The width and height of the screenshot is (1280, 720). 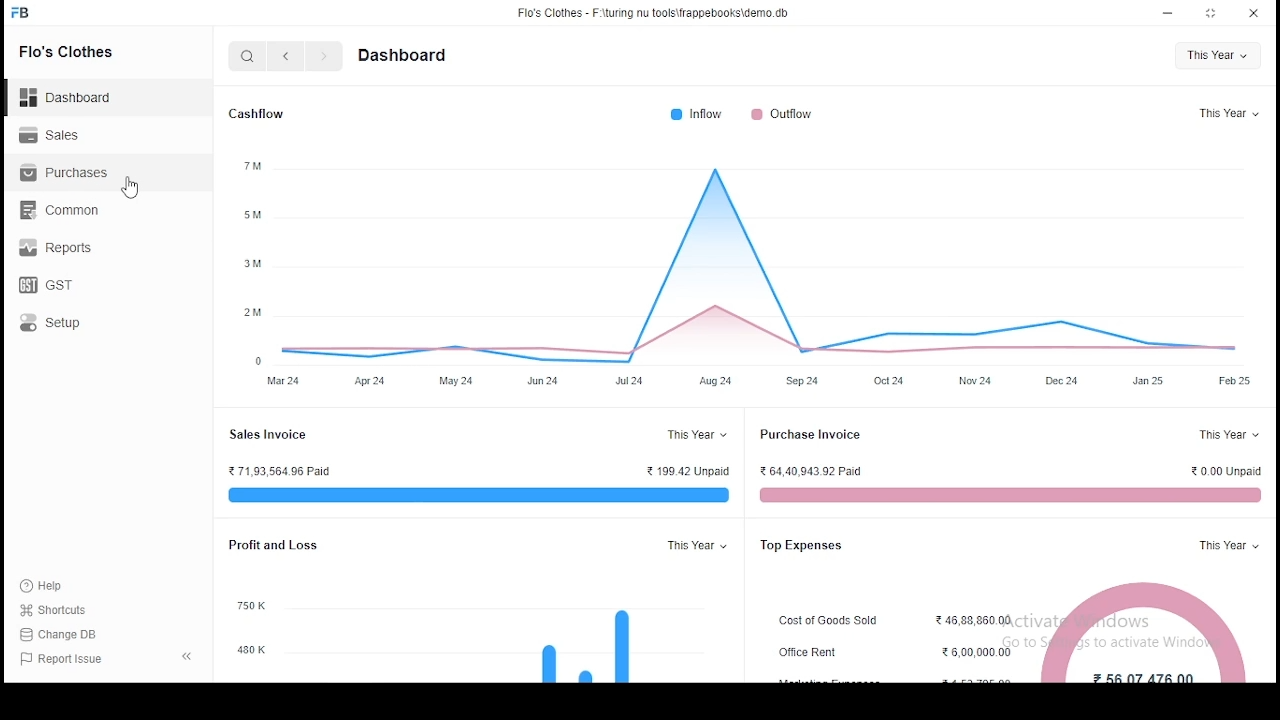 What do you see at coordinates (654, 13) in the screenshot?
I see `flo's clothes - F:\turing nu tools\frappebooks\demo.db` at bounding box center [654, 13].